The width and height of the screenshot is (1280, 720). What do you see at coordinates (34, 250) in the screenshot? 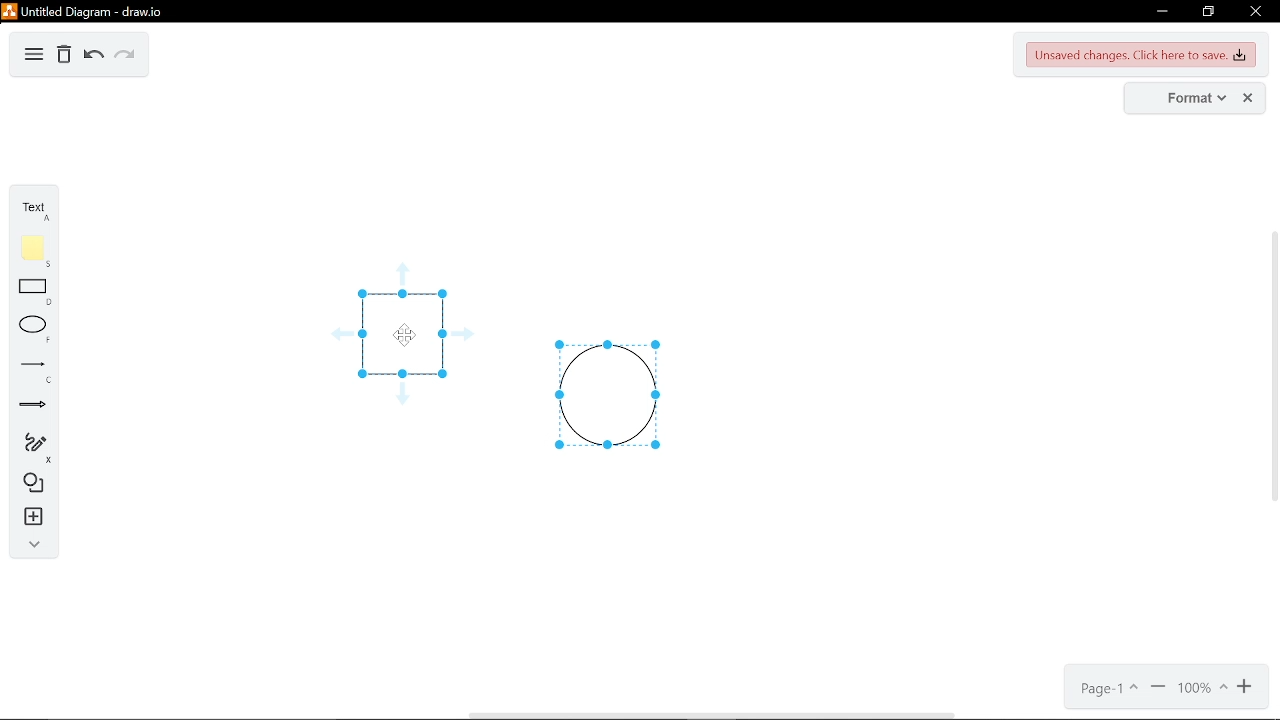
I see `note` at bounding box center [34, 250].